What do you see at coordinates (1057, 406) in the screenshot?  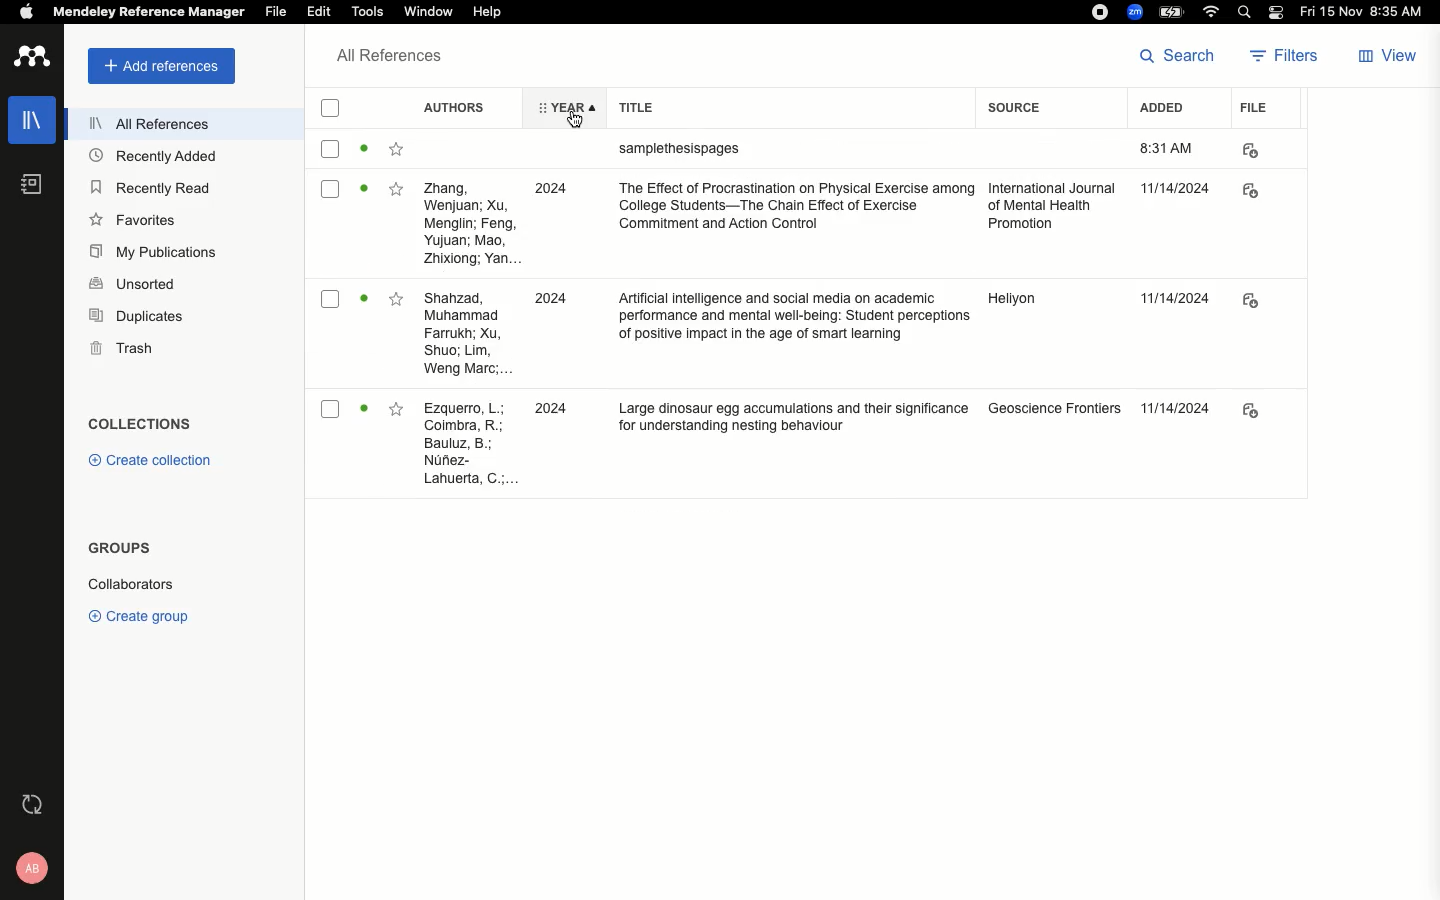 I see `source` at bounding box center [1057, 406].